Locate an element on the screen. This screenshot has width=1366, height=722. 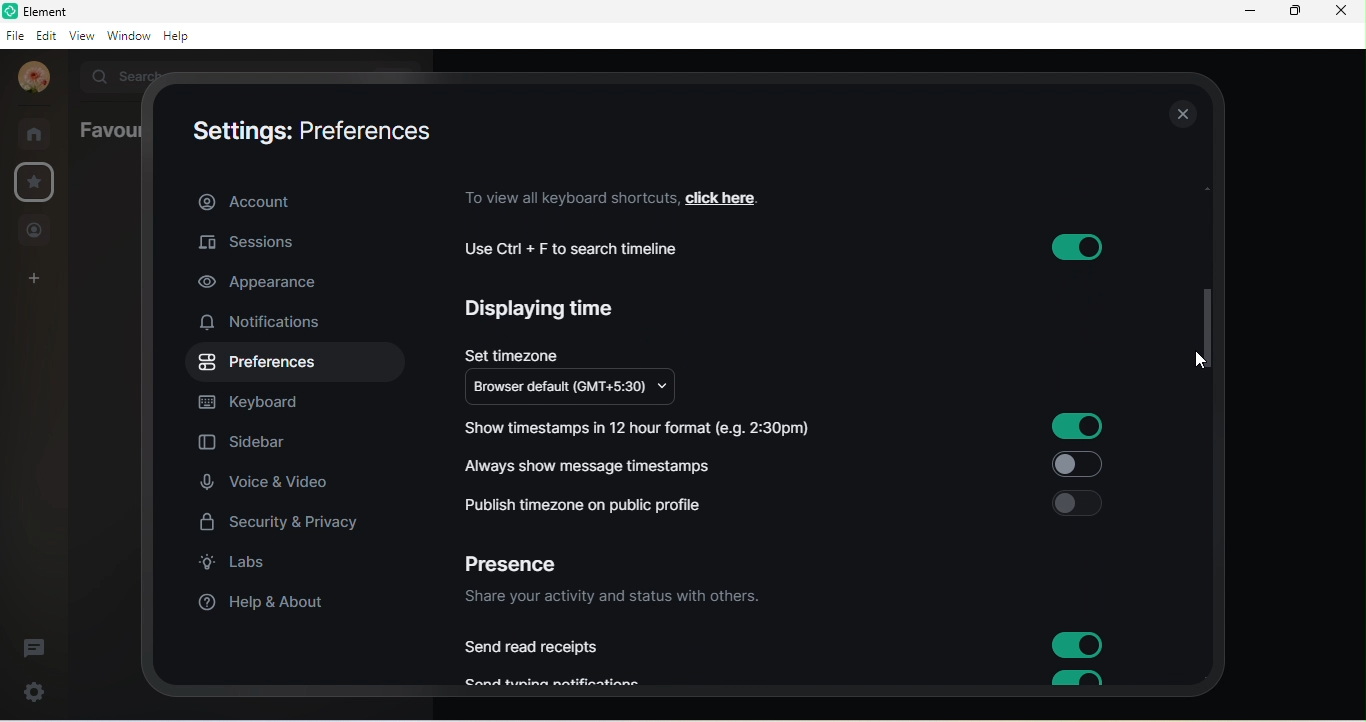
displaying time is located at coordinates (546, 313).